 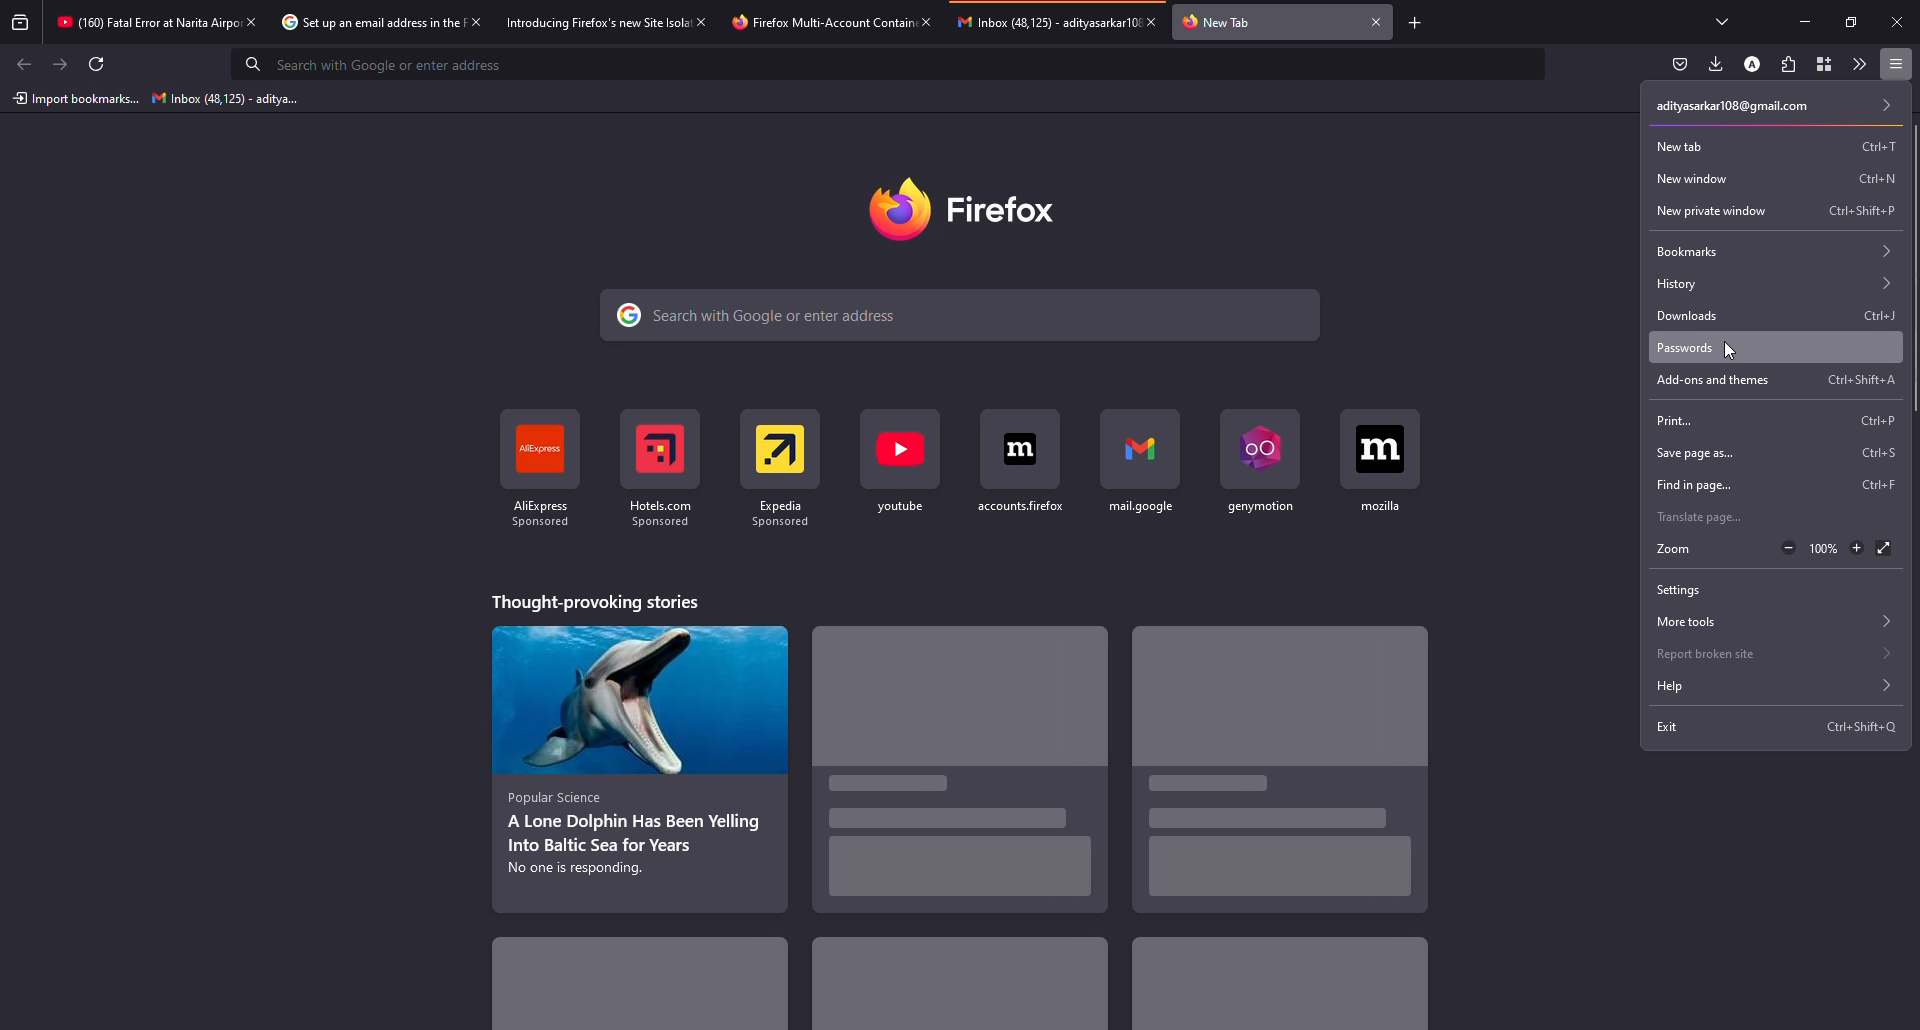 I want to click on shortcut, so click(x=543, y=471).